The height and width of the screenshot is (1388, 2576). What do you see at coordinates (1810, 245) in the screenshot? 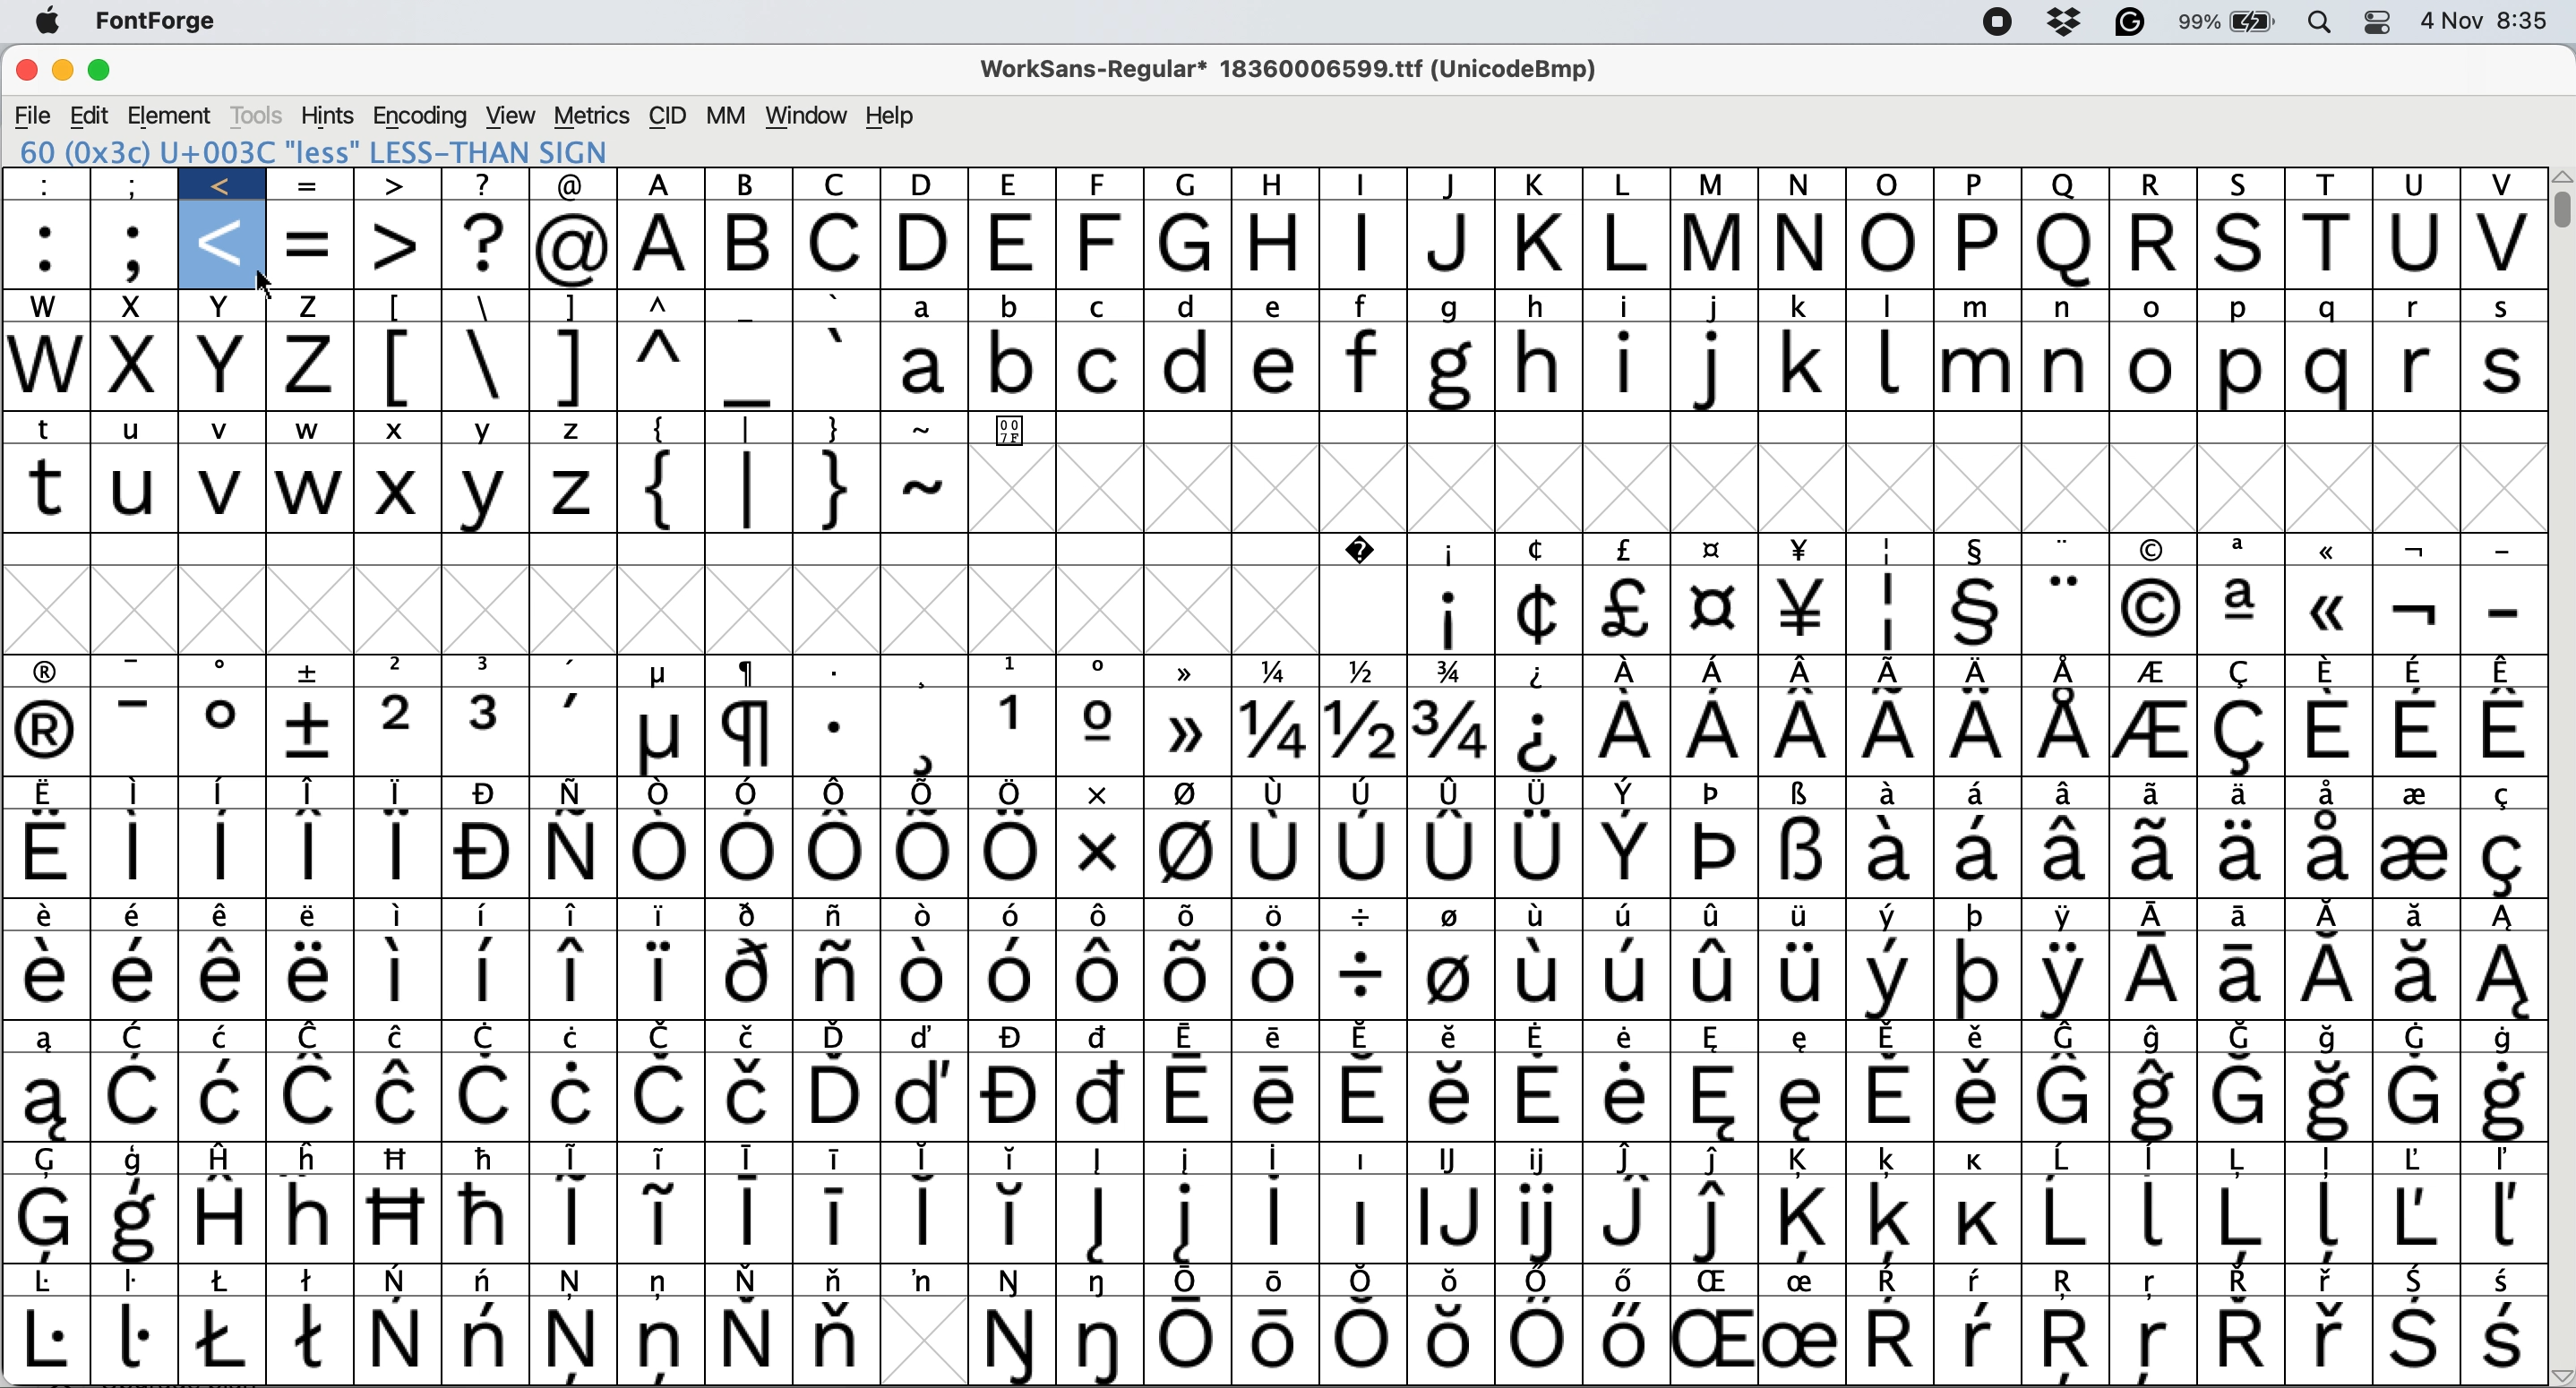
I see `N` at bounding box center [1810, 245].